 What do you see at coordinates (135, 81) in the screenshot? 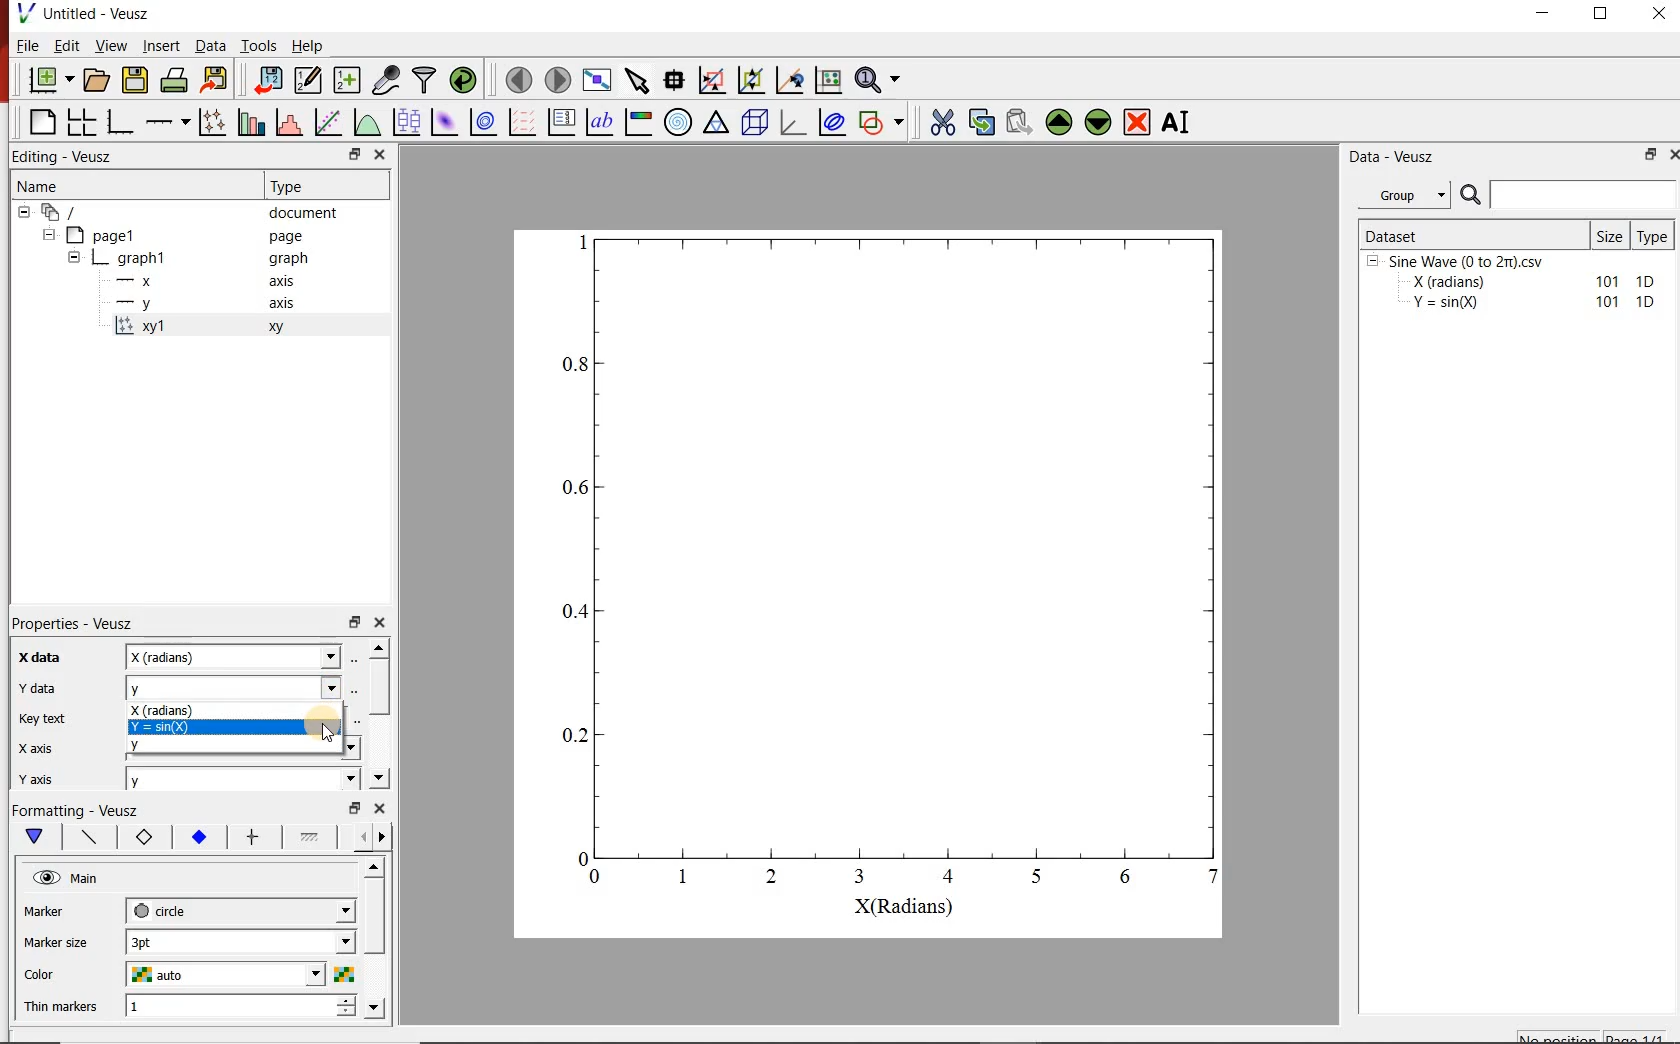
I see `save document` at bounding box center [135, 81].